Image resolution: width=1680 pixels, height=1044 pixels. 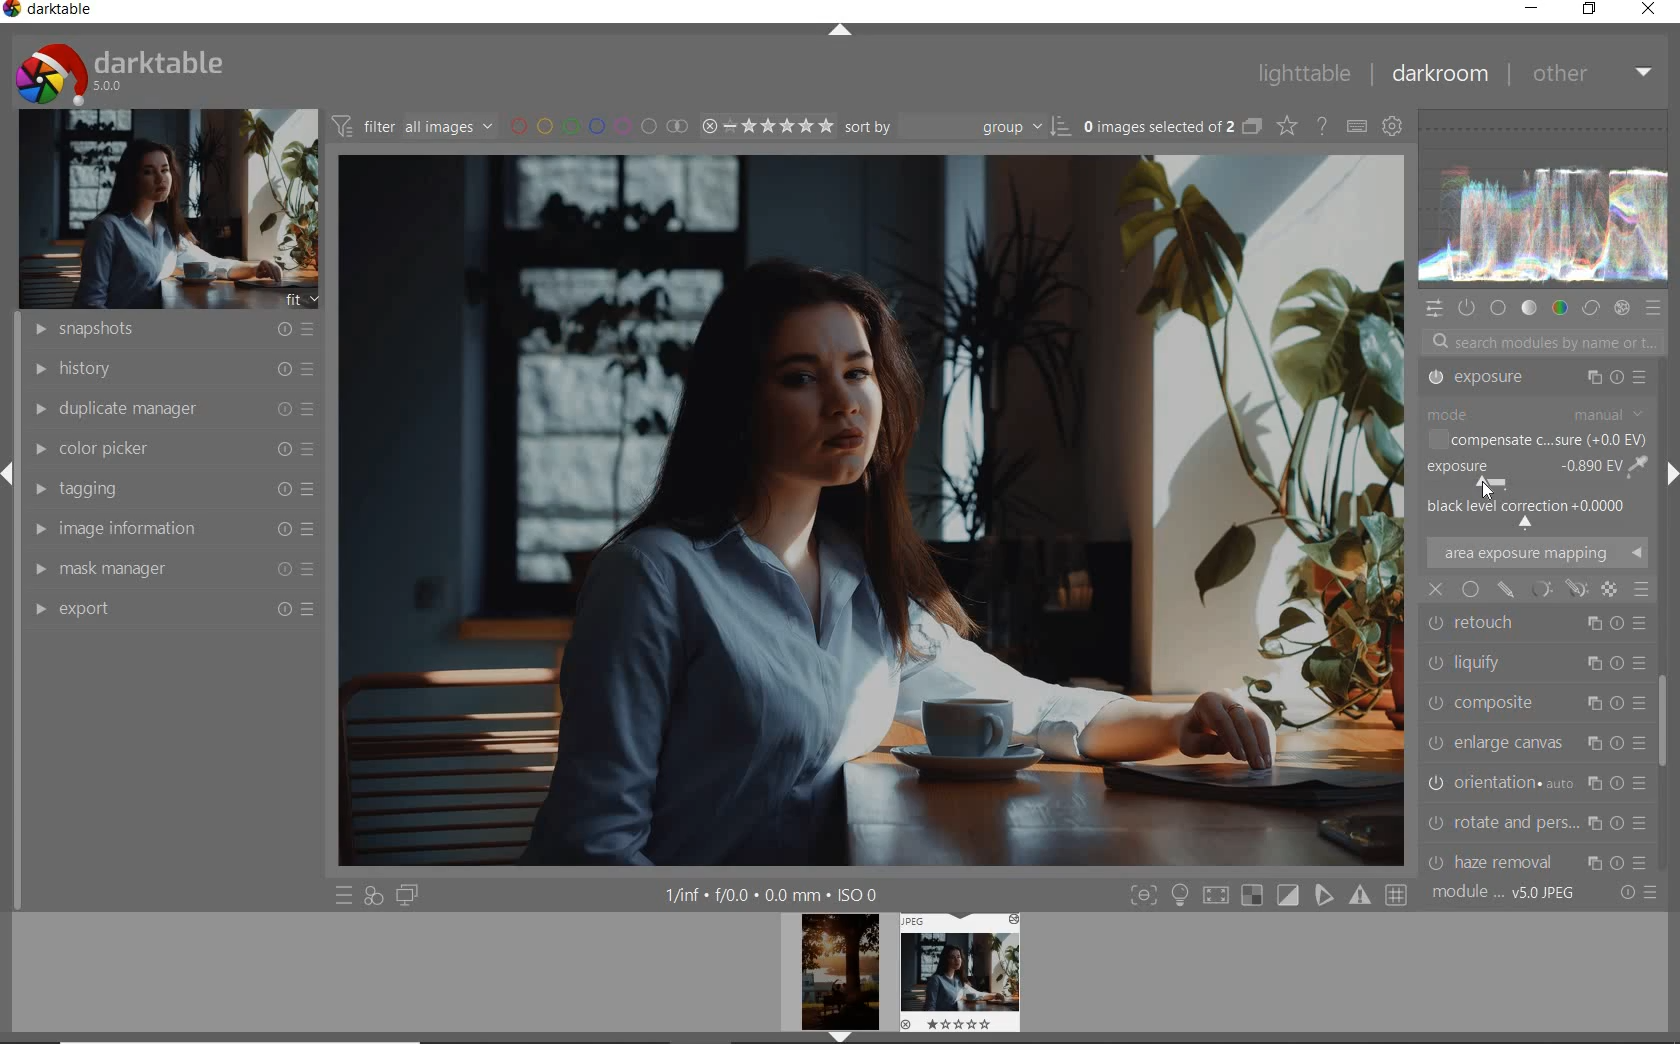 What do you see at coordinates (1655, 309) in the screenshot?
I see `PRESET` at bounding box center [1655, 309].